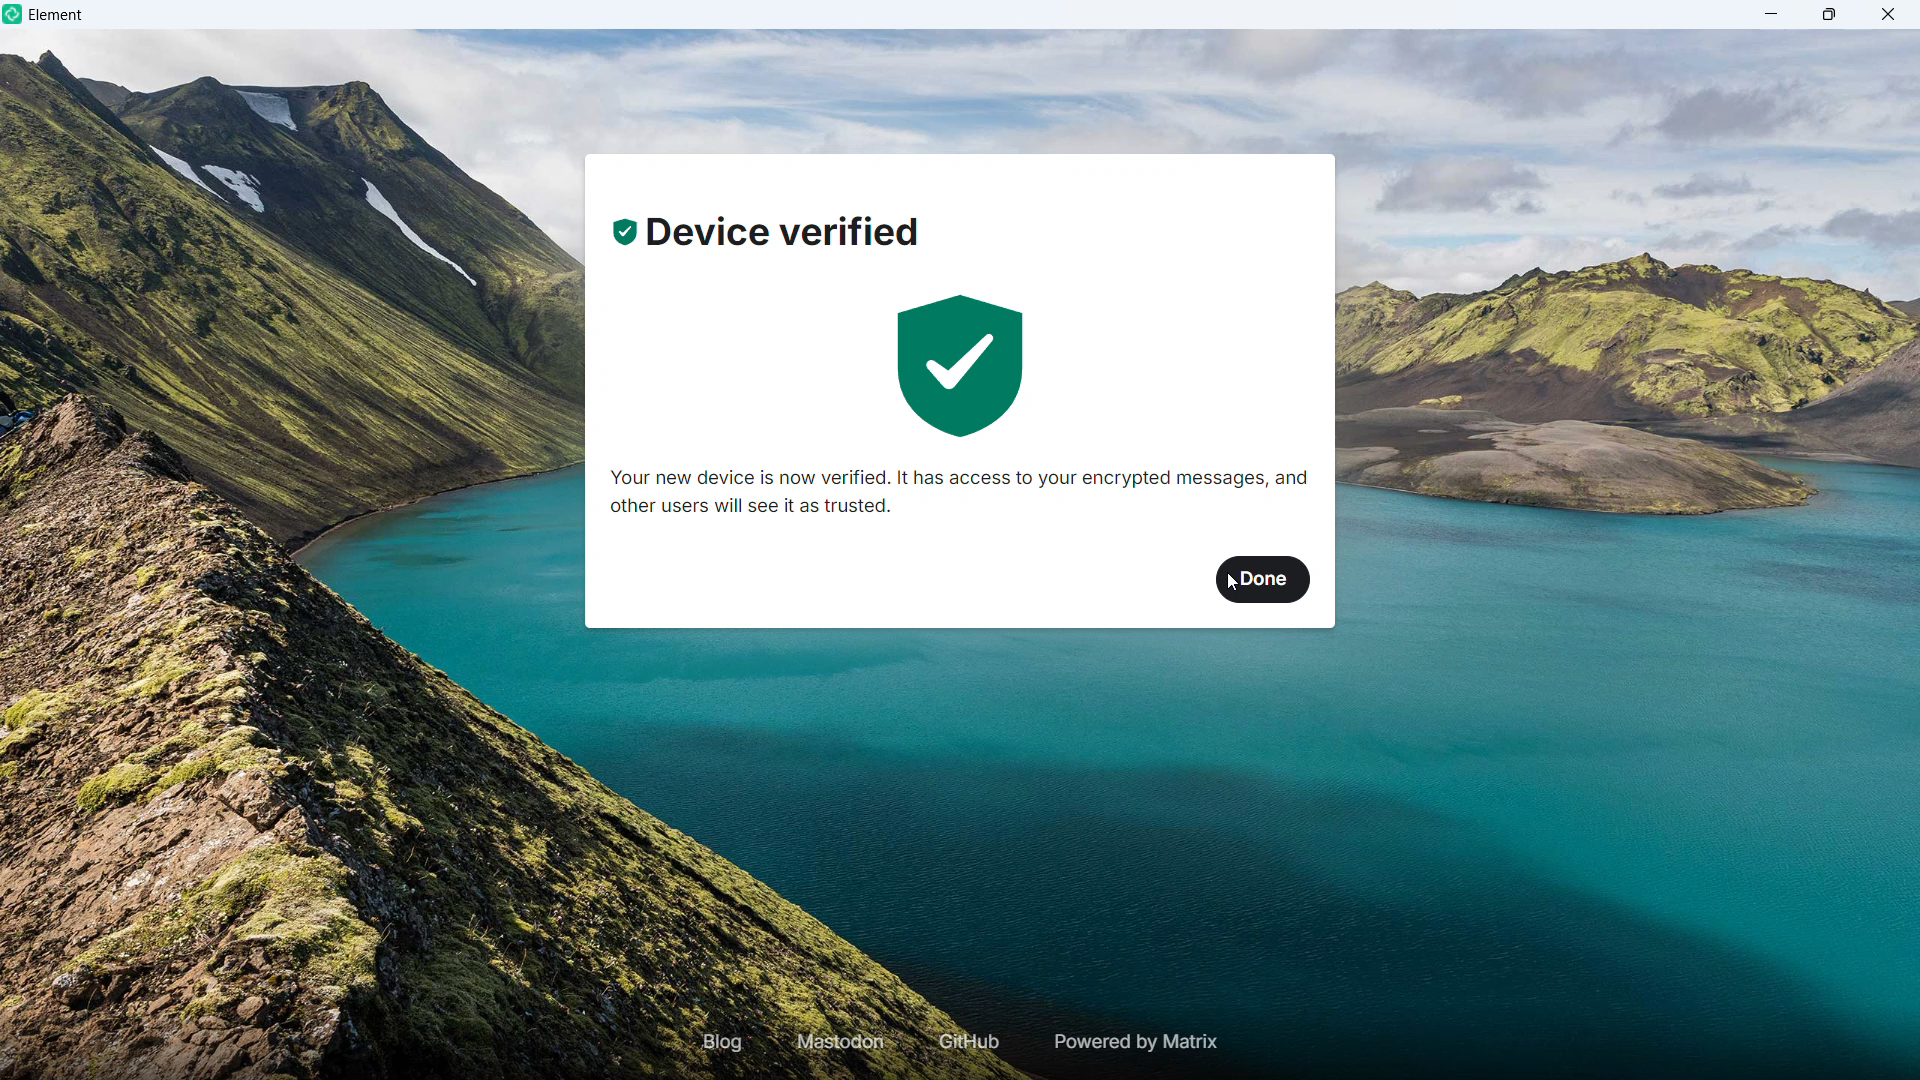 This screenshot has height=1080, width=1920. I want to click on cursor movement, so click(1237, 589).